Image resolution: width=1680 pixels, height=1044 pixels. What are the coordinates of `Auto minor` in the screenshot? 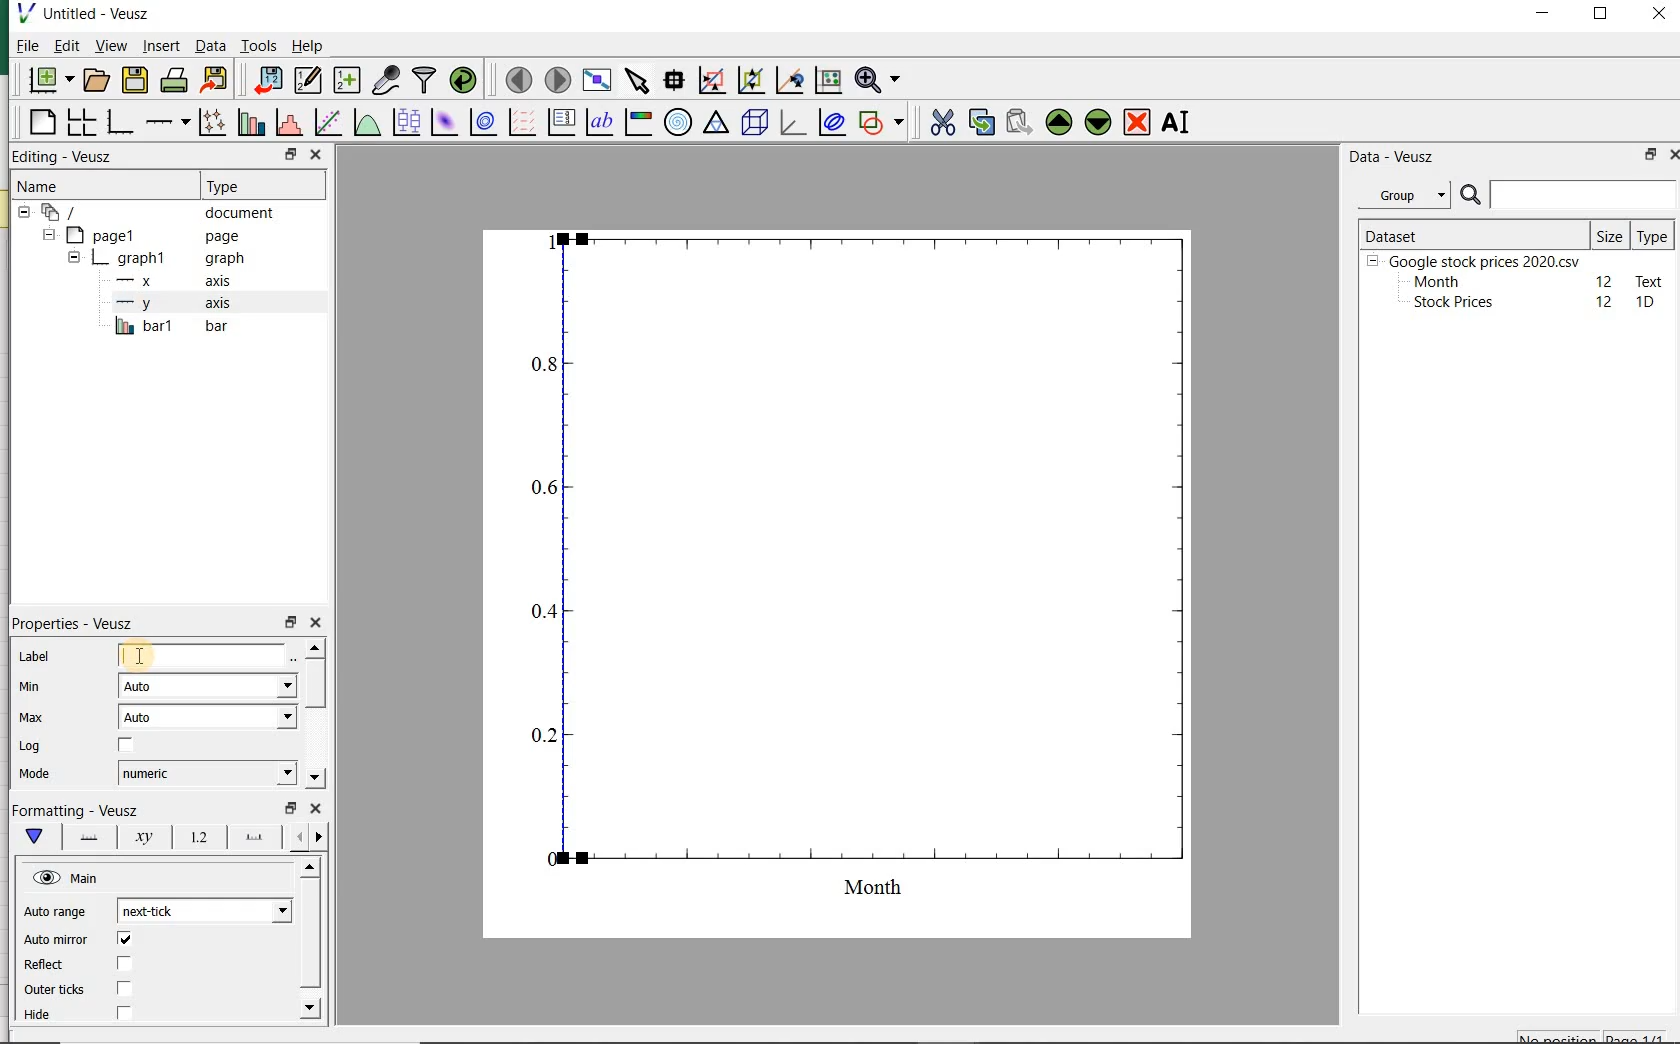 It's located at (56, 940).